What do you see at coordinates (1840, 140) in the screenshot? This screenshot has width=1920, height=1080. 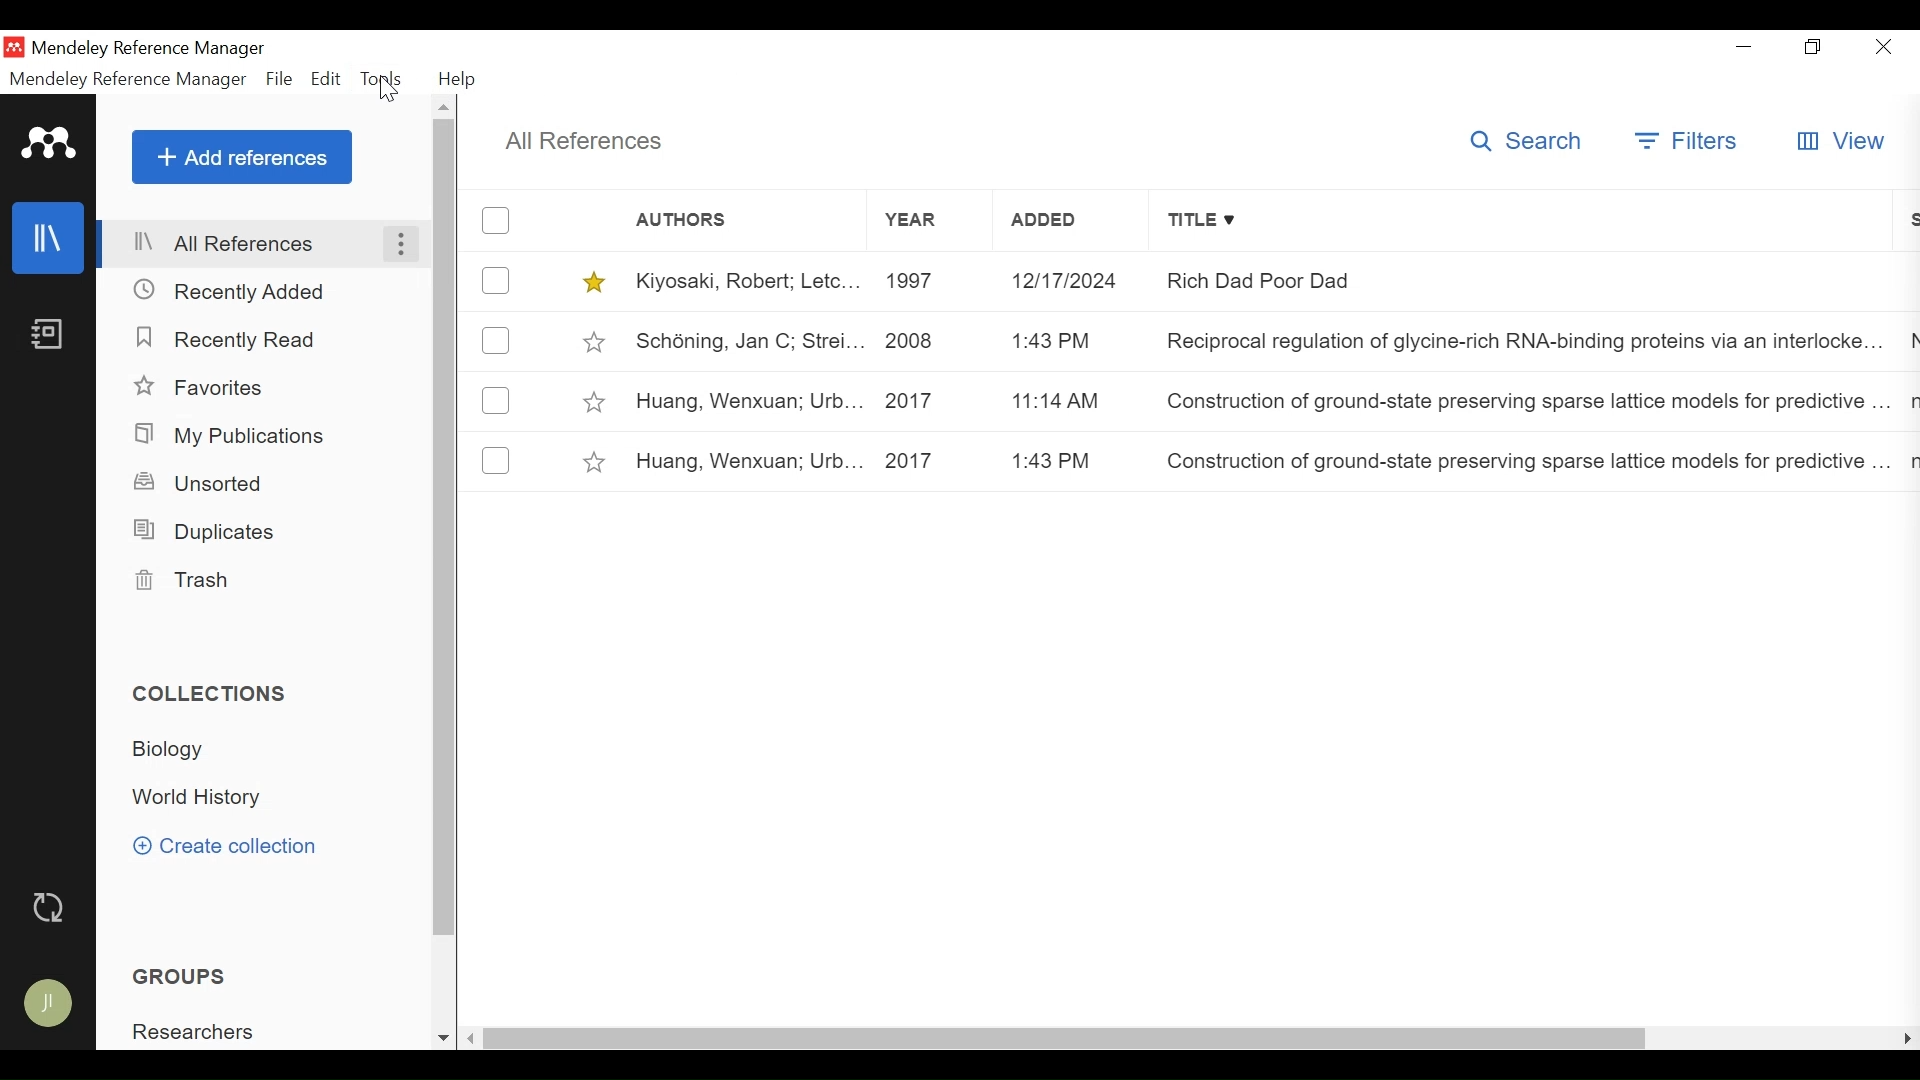 I see `View` at bounding box center [1840, 140].